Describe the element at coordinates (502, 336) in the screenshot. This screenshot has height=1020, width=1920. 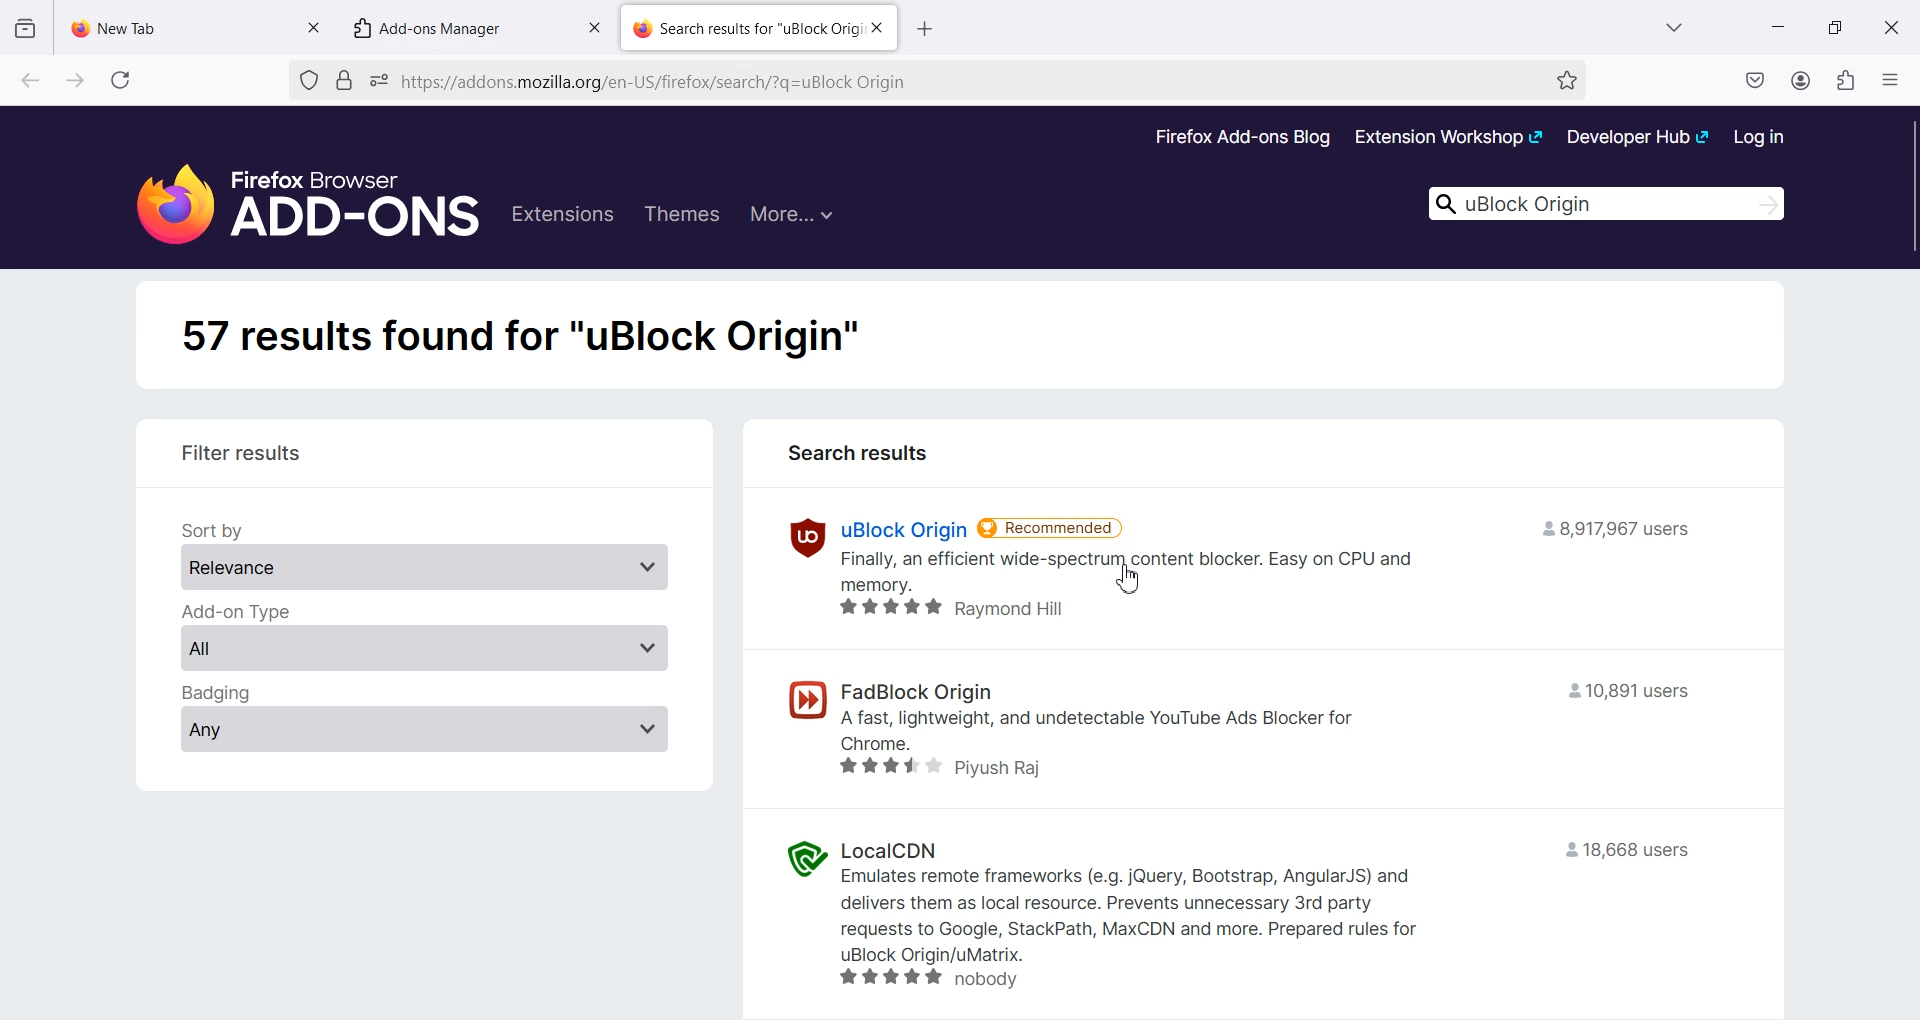
I see `57 results found for "uBlock Origin"` at that location.